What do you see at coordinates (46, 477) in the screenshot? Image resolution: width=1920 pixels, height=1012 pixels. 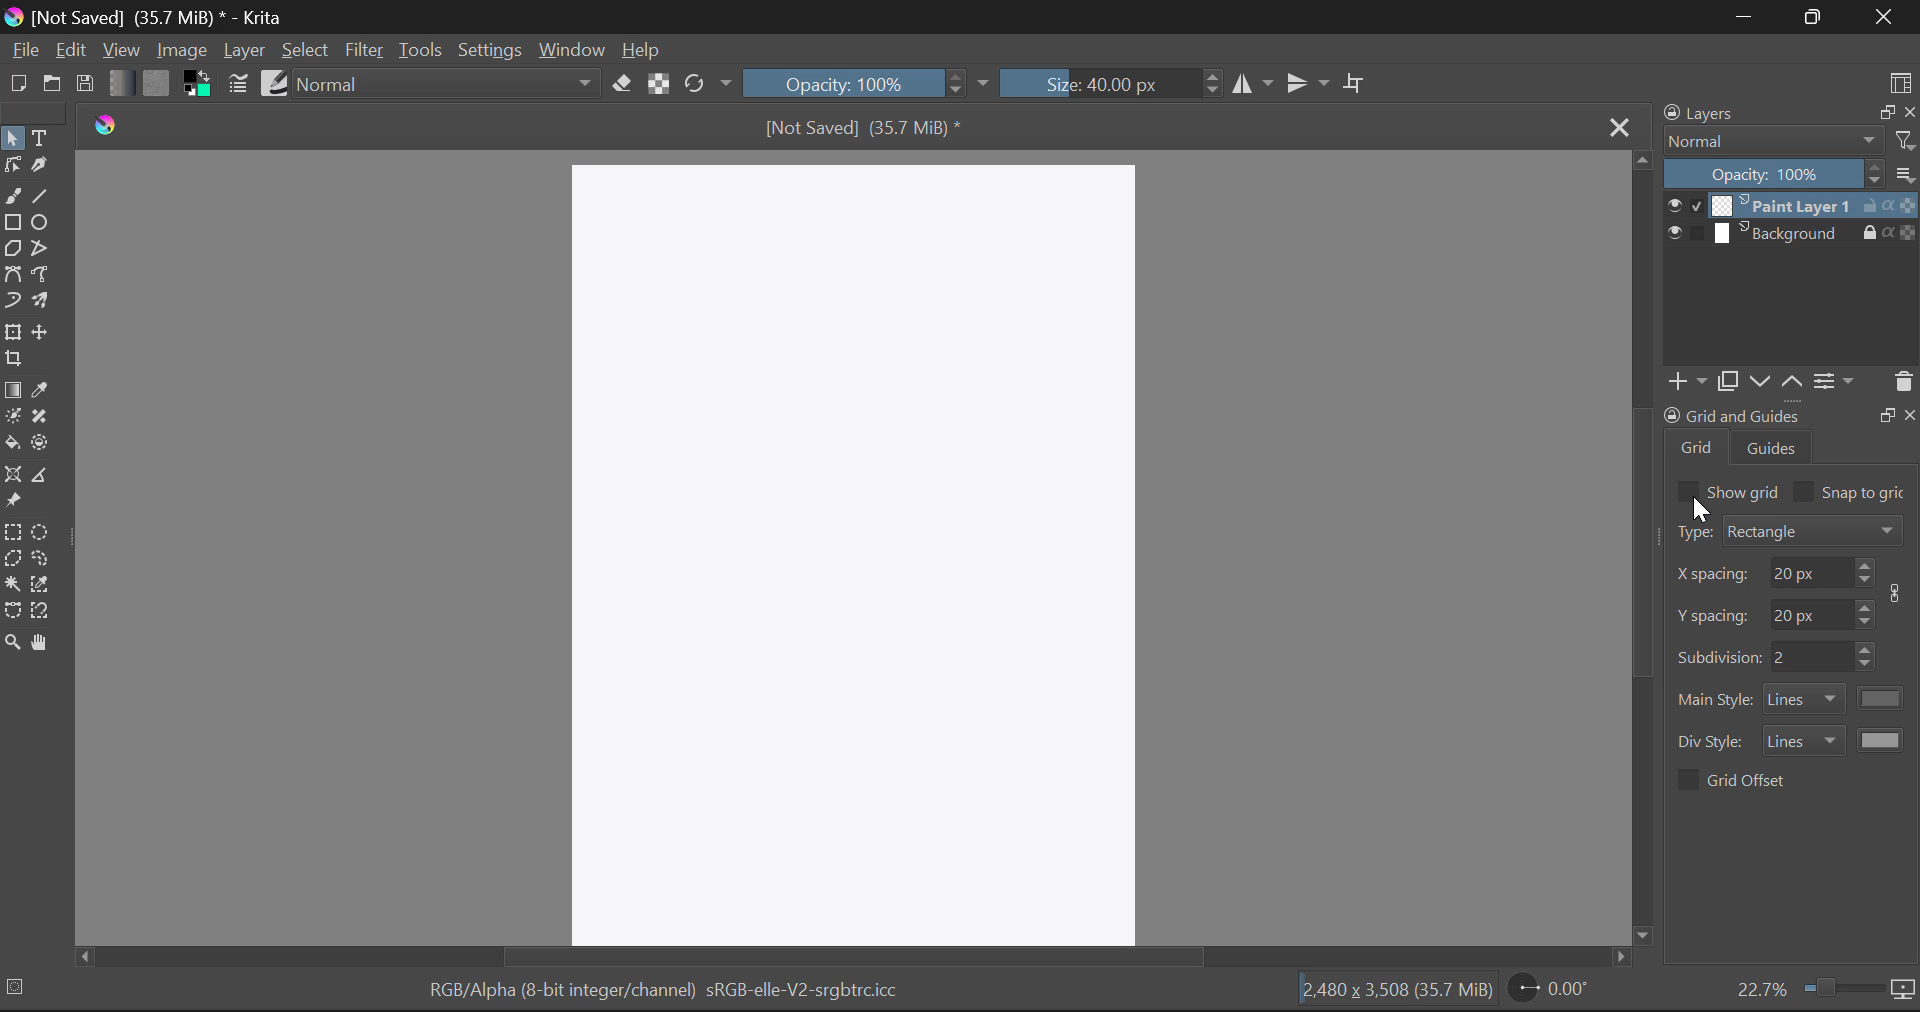 I see `Measurements` at bounding box center [46, 477].